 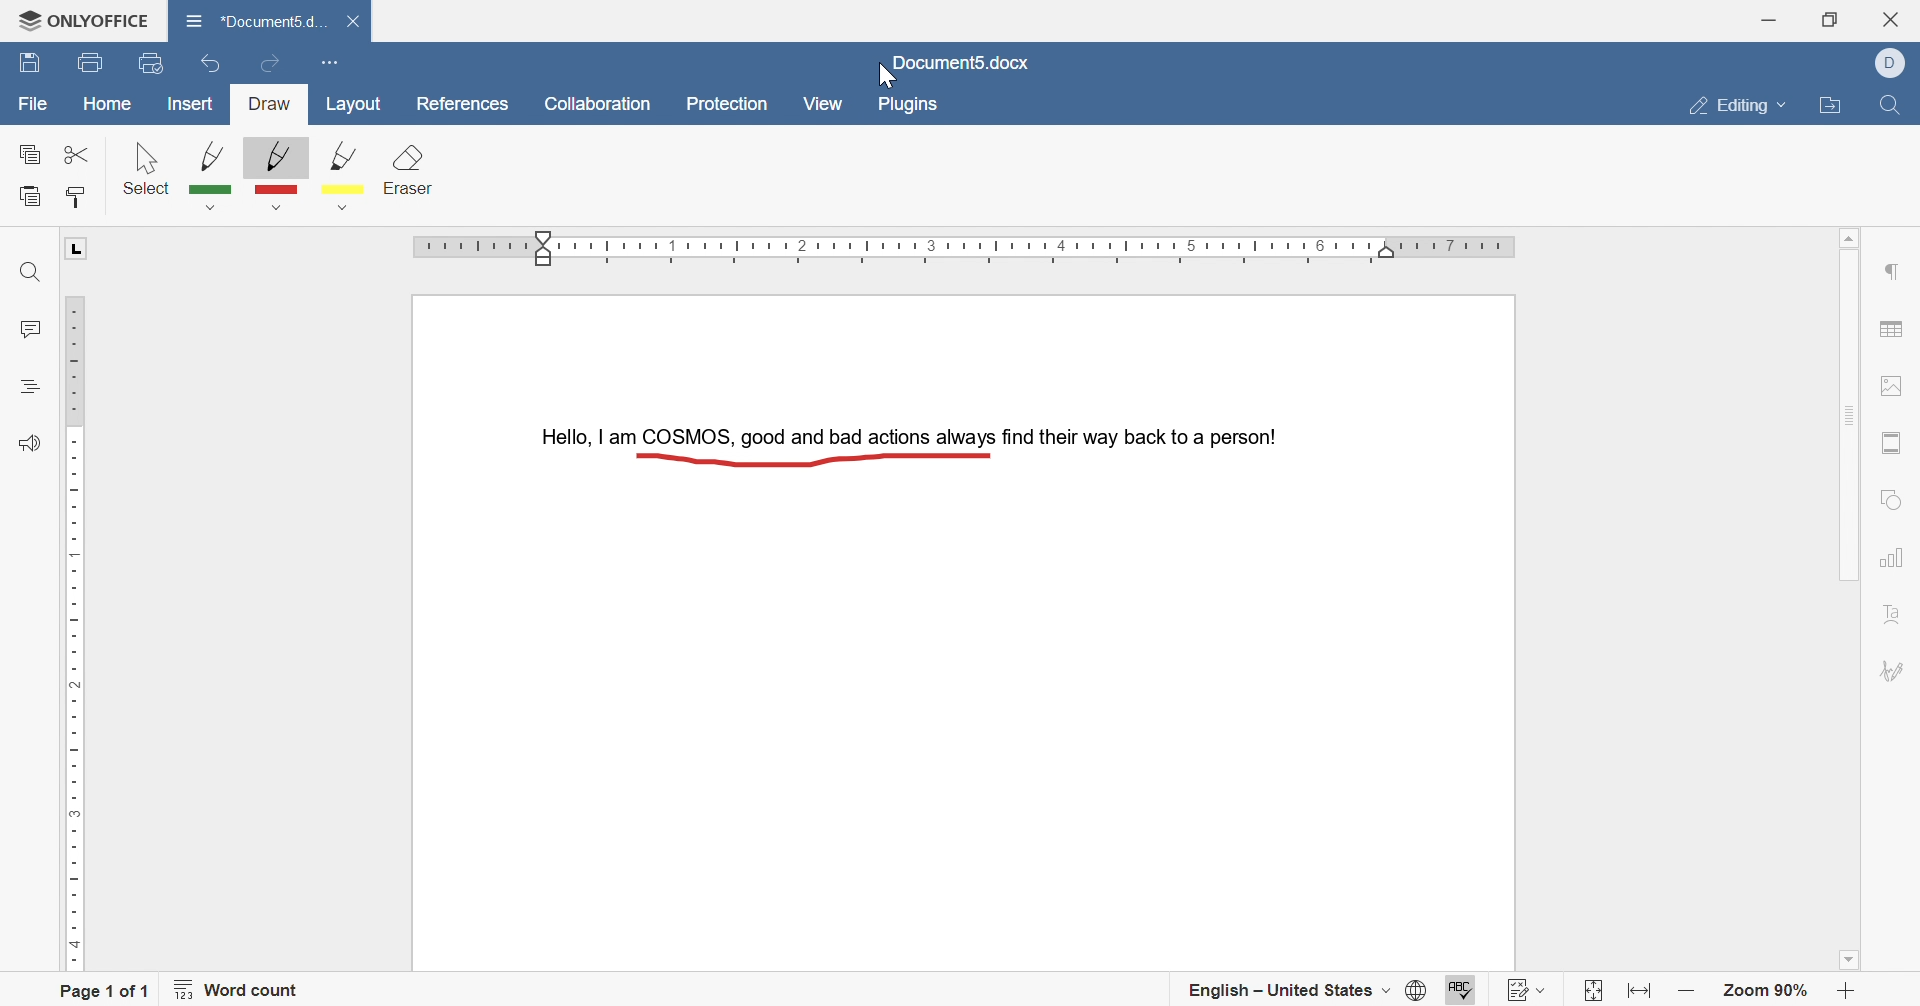 What do you see at coordinates (1855, 963) in the screenshot?
I see `scroll down` at bounding box center [1855, 963].